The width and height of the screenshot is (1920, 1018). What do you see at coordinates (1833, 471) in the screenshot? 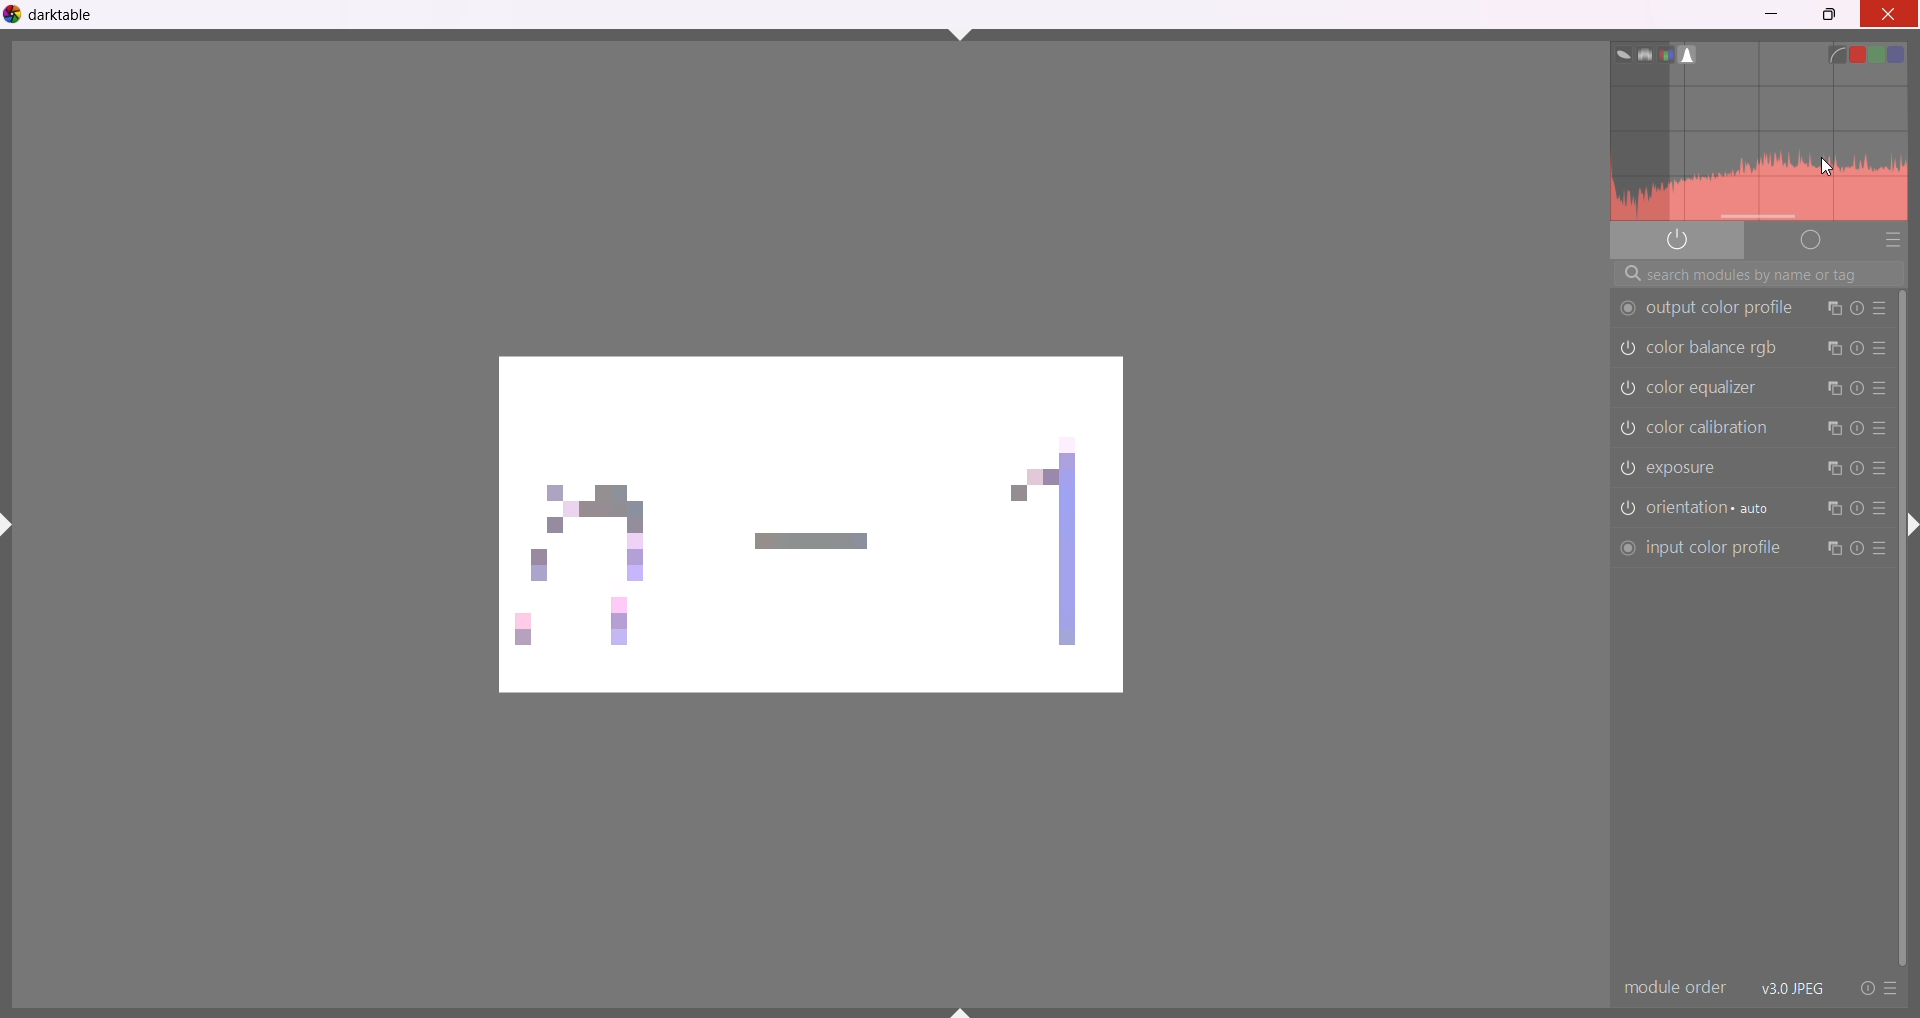
I see `instance` at bounding box center [1833, 471].